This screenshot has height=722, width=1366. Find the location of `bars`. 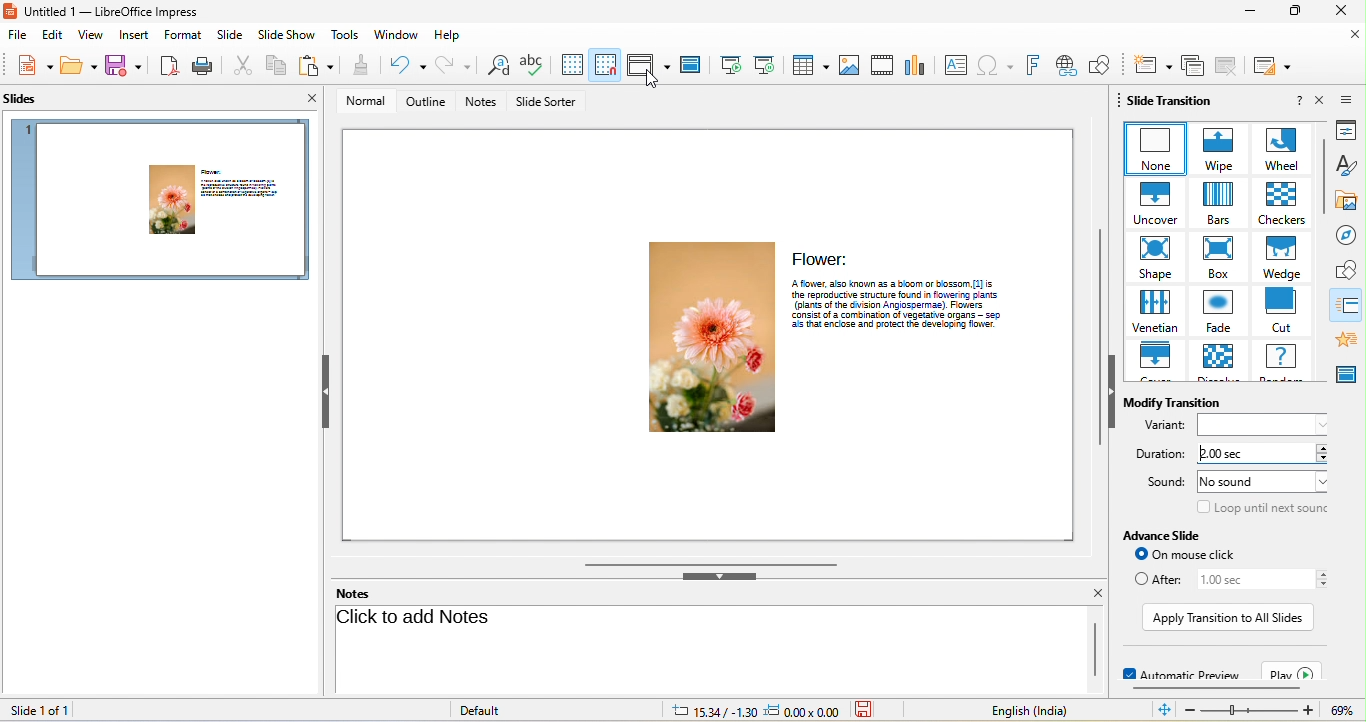

bars is located at coordinates (1215, 203).